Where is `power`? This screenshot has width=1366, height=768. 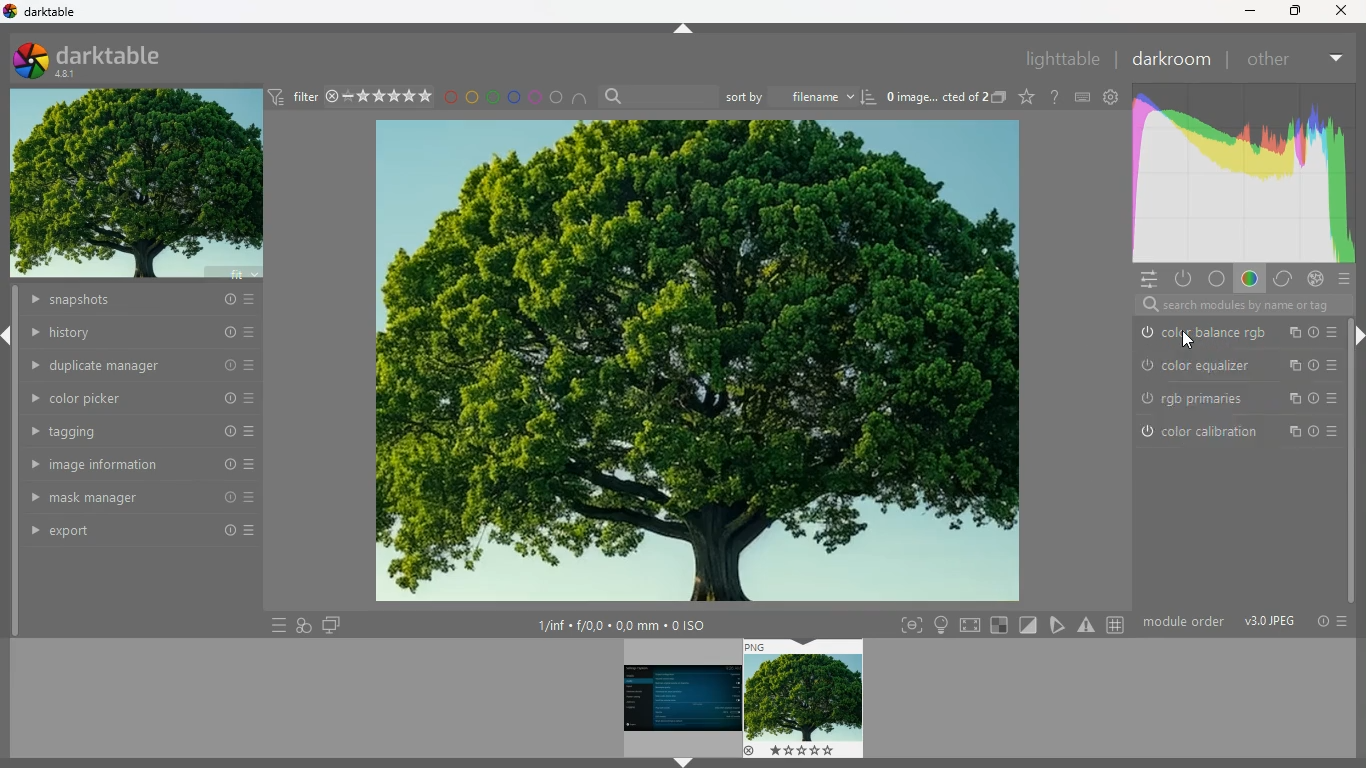
power is located at coordinates (1182, 278).